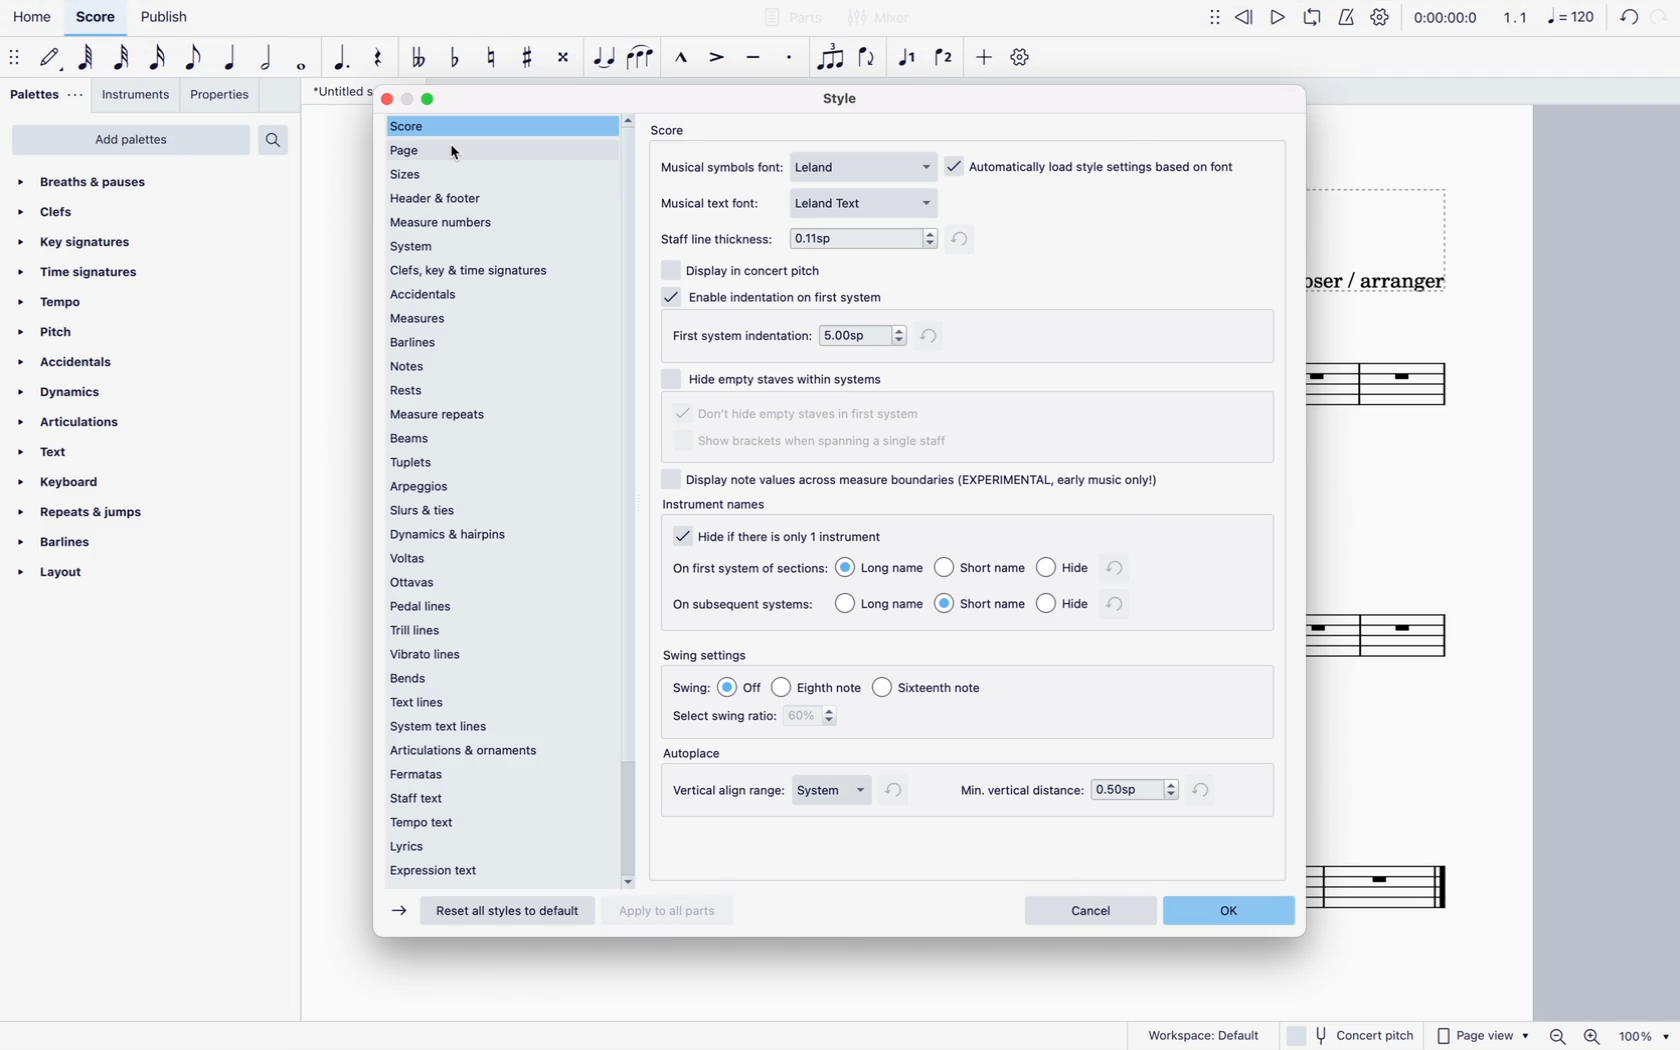  I want to click on on subsequent systems, so click(744, 605).